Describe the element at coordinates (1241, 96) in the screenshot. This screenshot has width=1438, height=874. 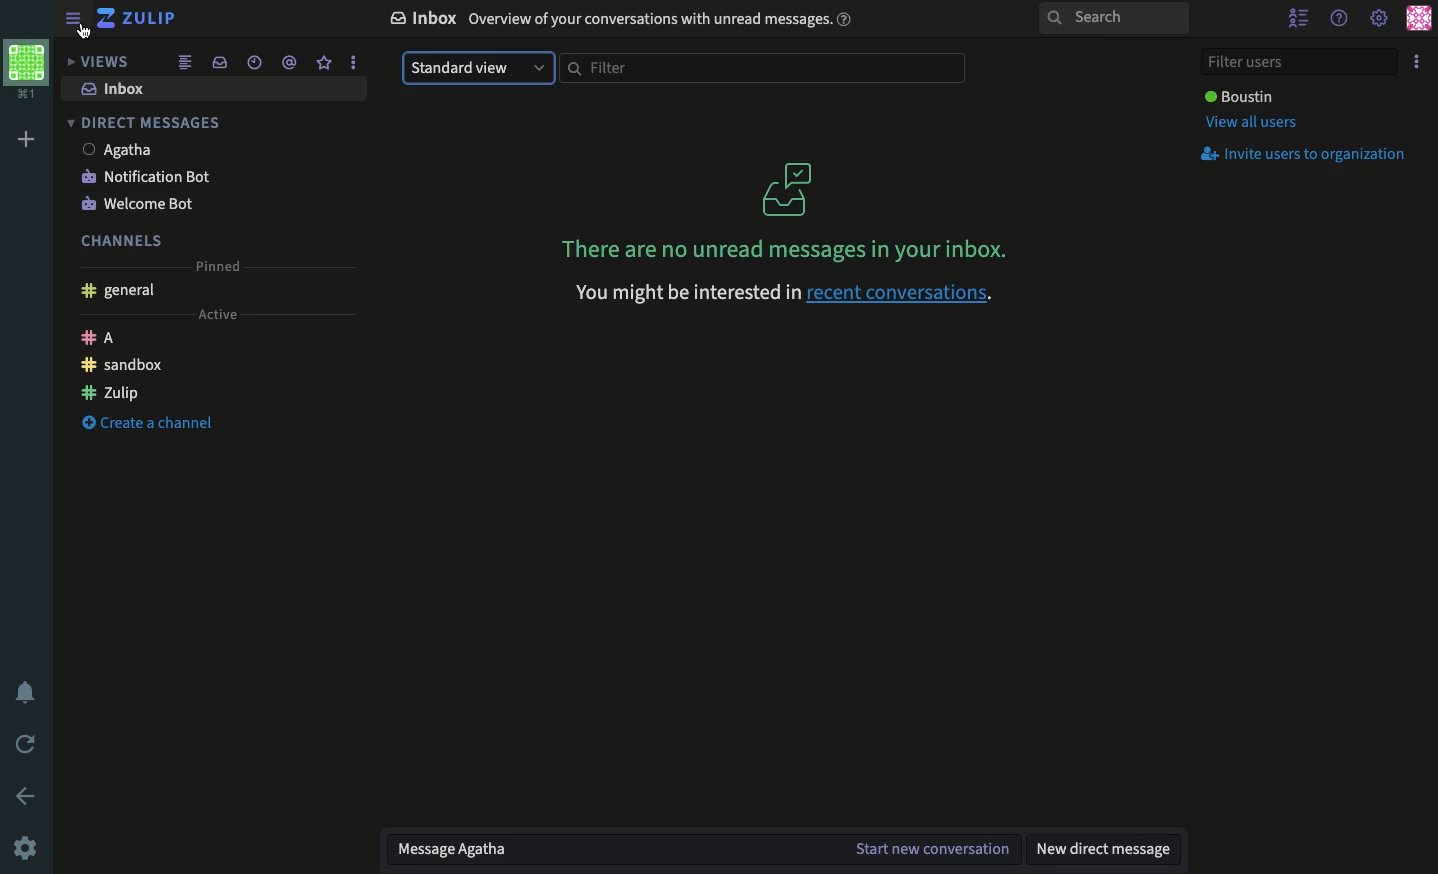
I see `User` at that location.